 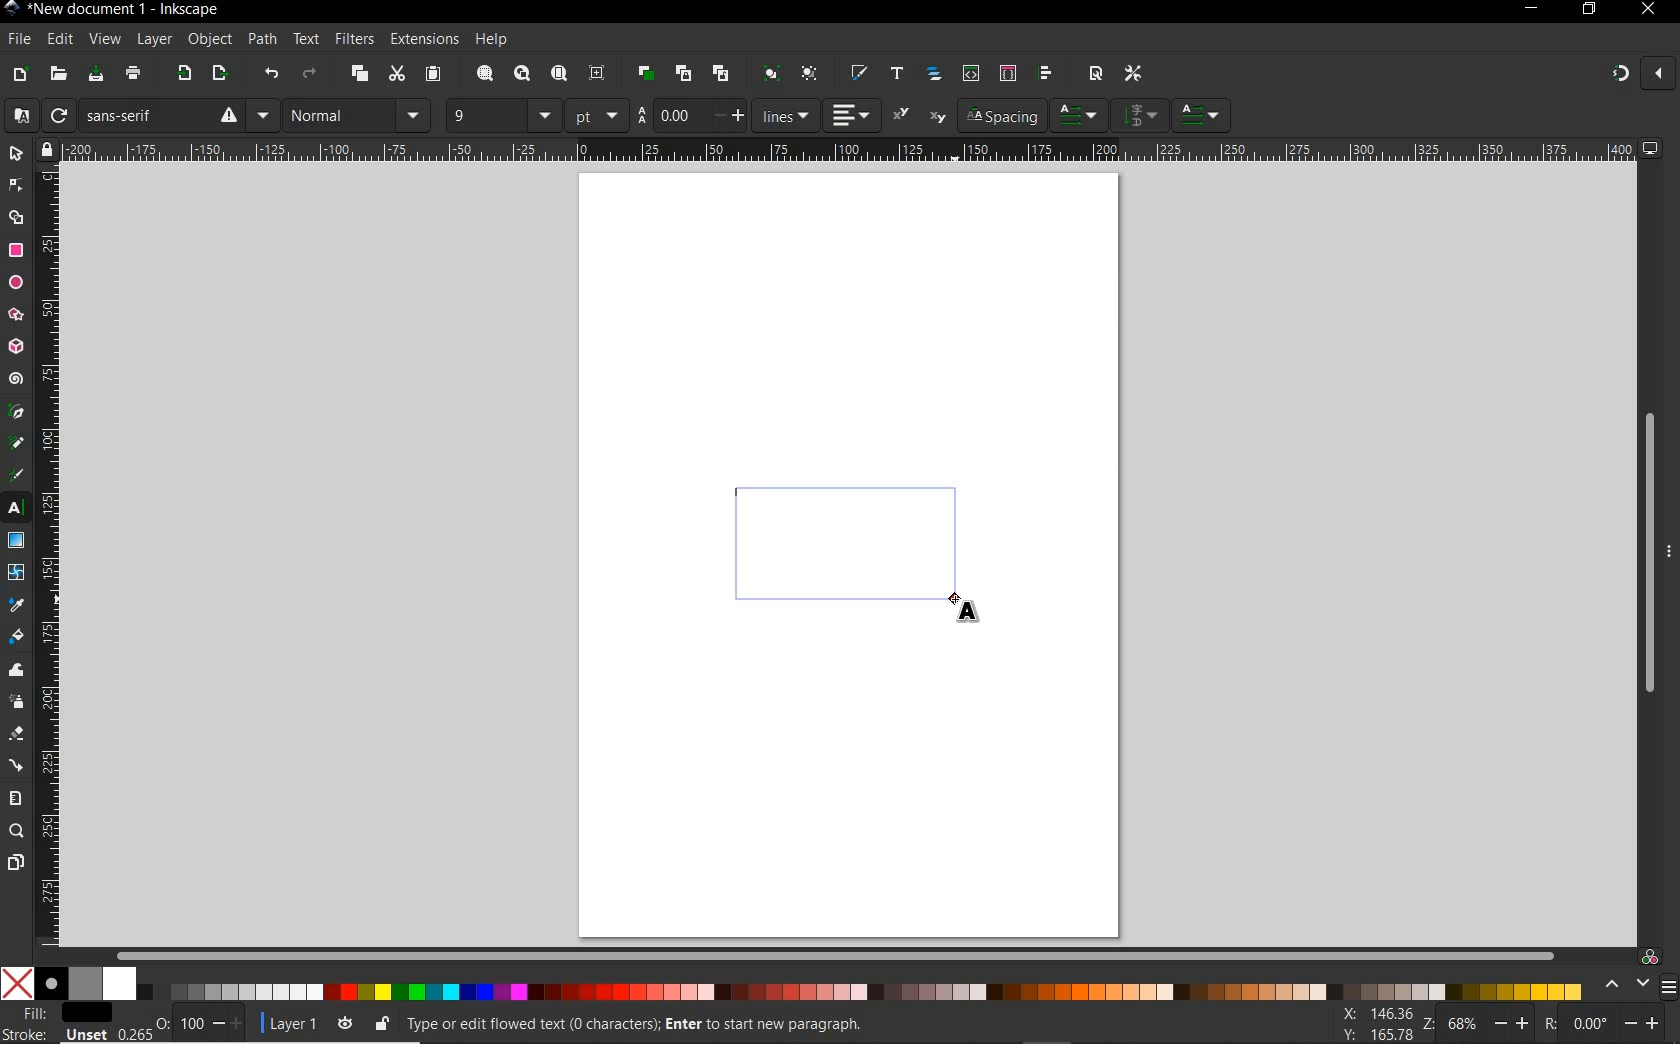 What do you see at coordinates (719, 74) in the screenshot?
I see `unlink clone` at bounding box center [719, 74].